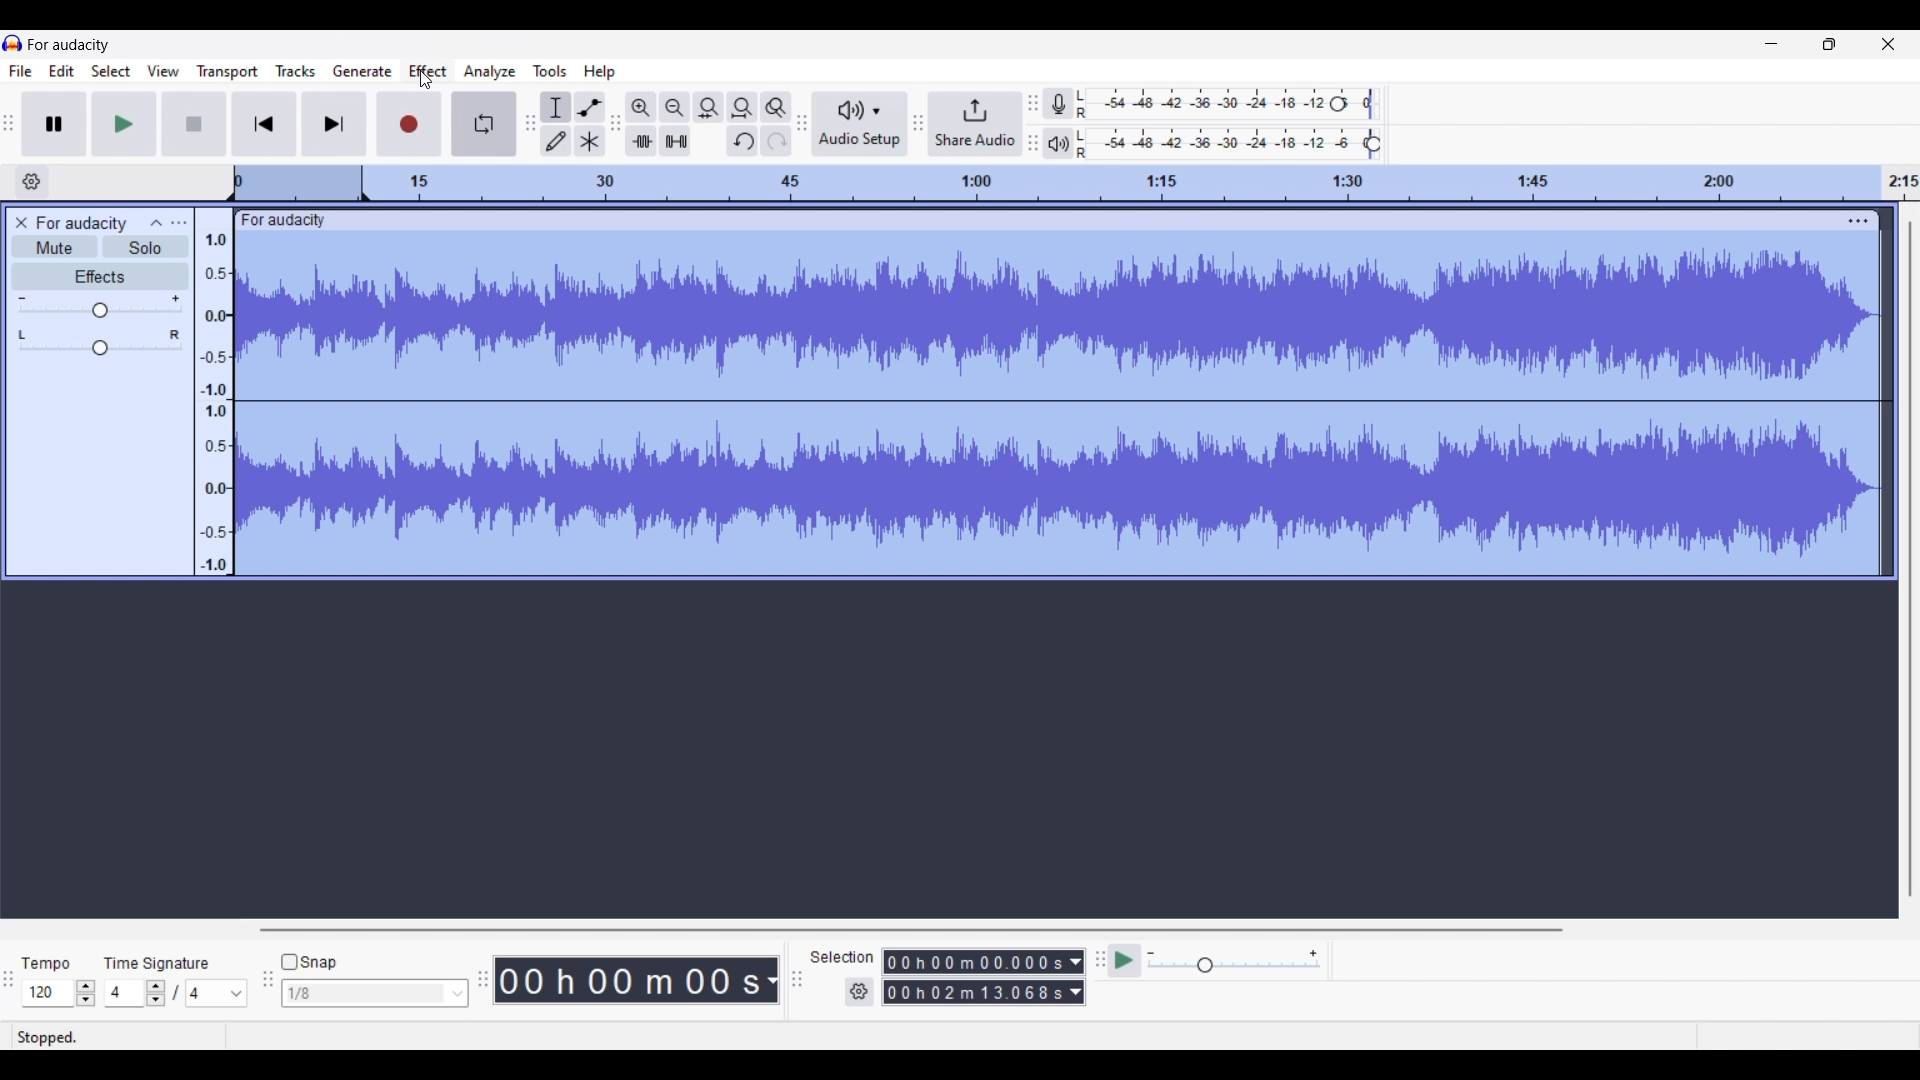  I want to click on Audio setup, so click(860, 124).